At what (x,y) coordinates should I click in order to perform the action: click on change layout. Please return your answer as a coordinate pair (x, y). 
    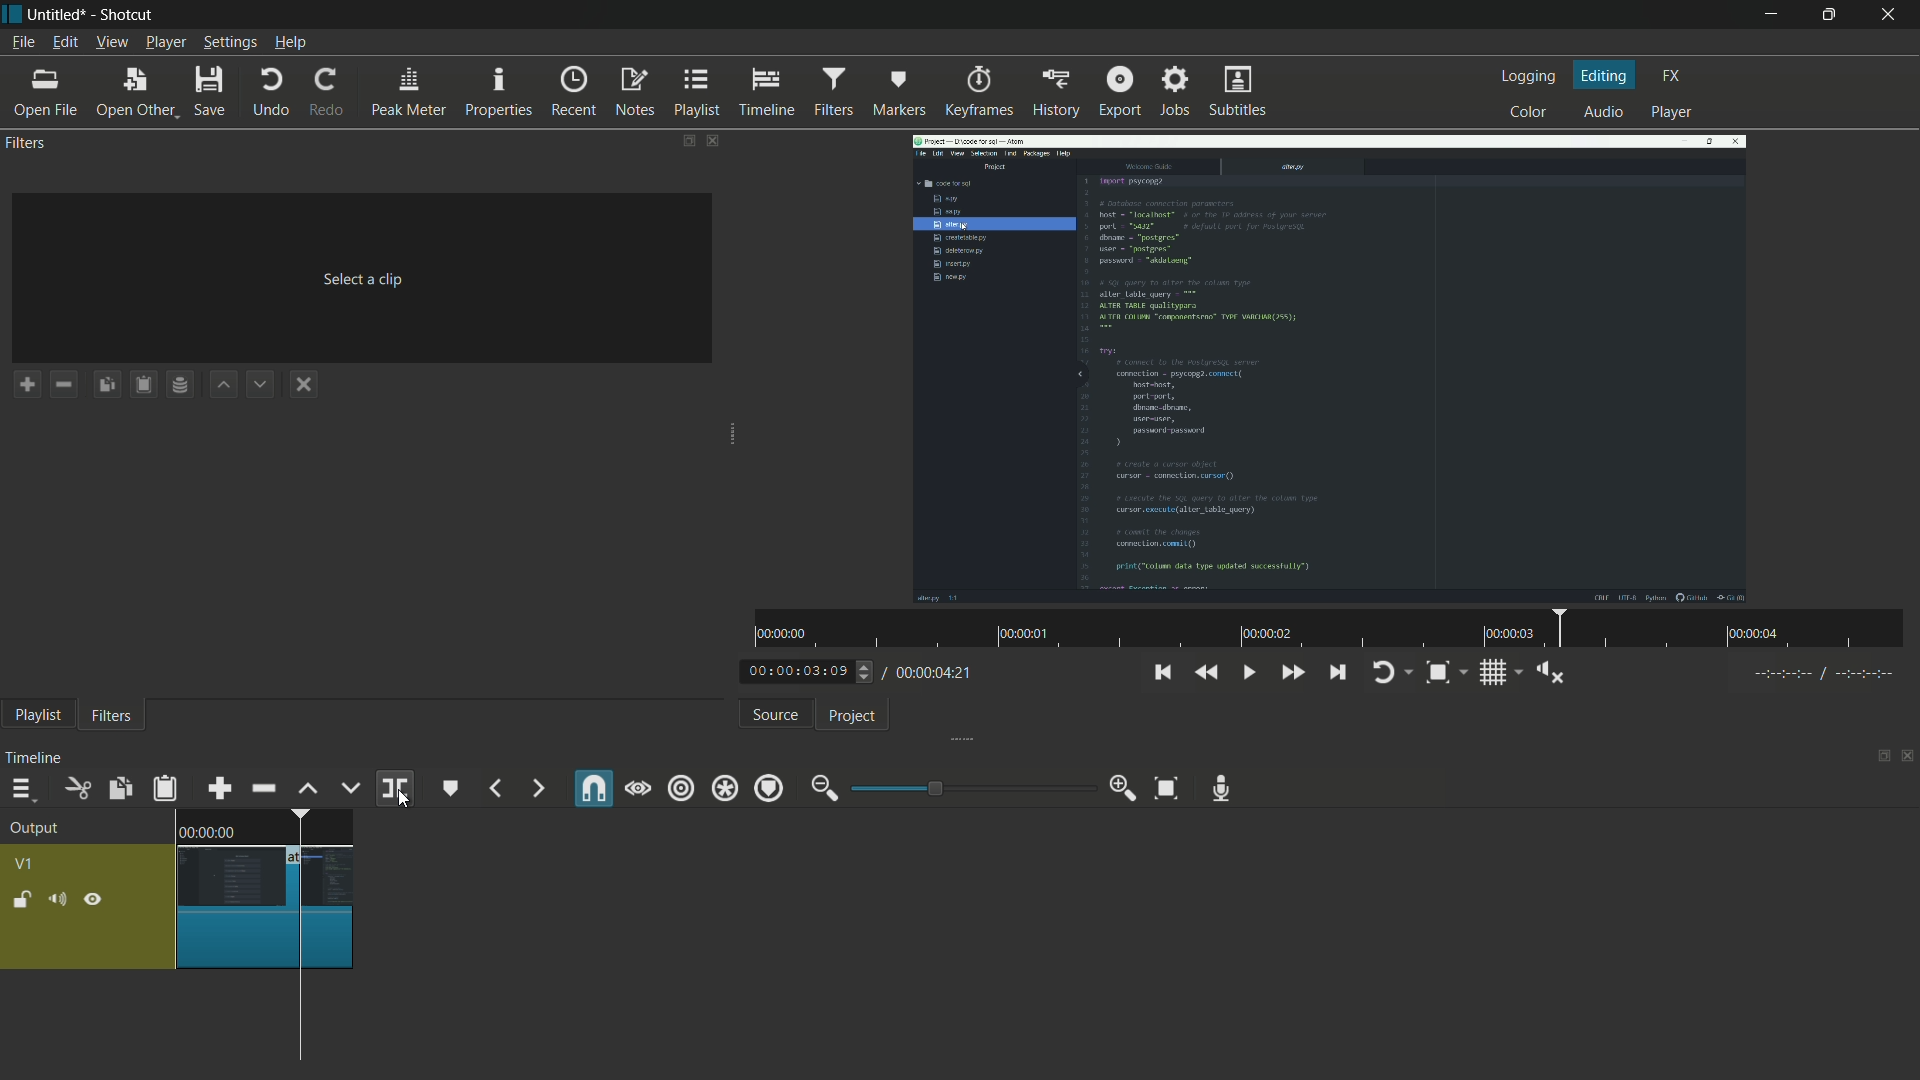
    Looking at the image, I should click on (1882, 755).